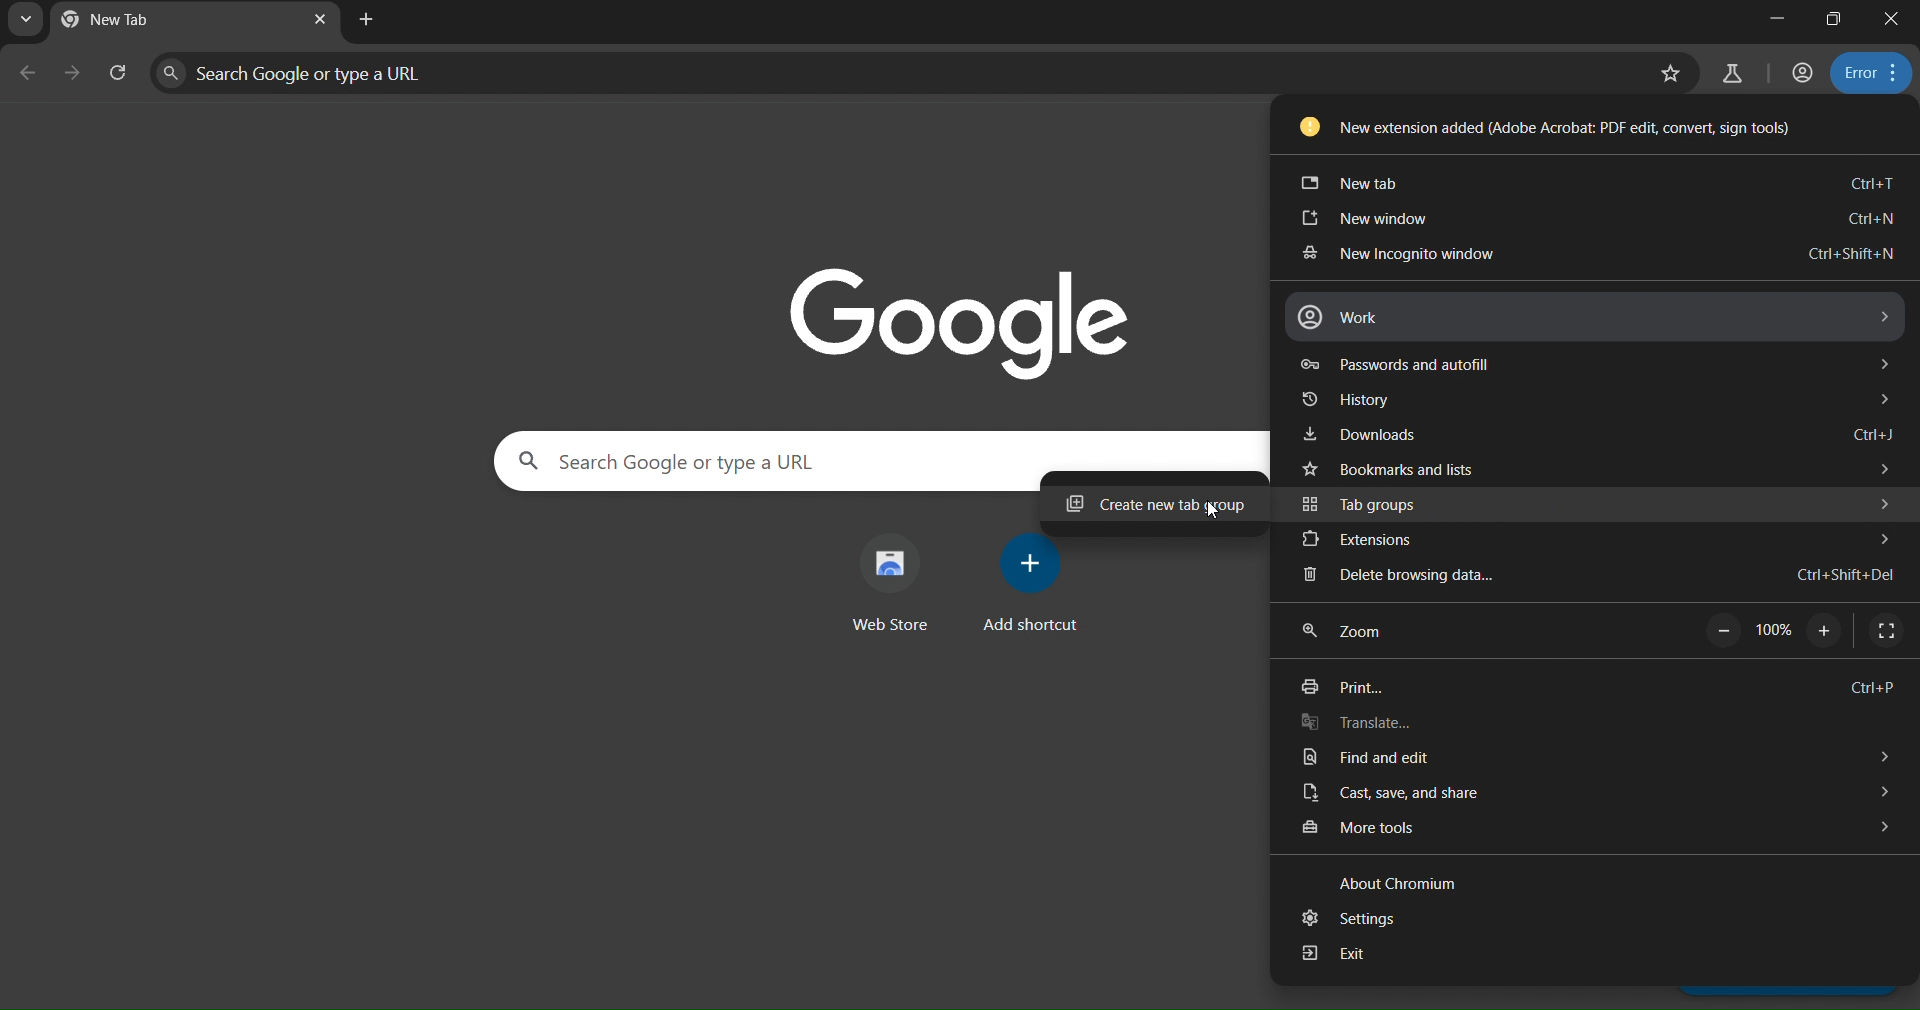  Describe the element at coordinates (1606, 689) in the screenshot. I see `print` at that location.